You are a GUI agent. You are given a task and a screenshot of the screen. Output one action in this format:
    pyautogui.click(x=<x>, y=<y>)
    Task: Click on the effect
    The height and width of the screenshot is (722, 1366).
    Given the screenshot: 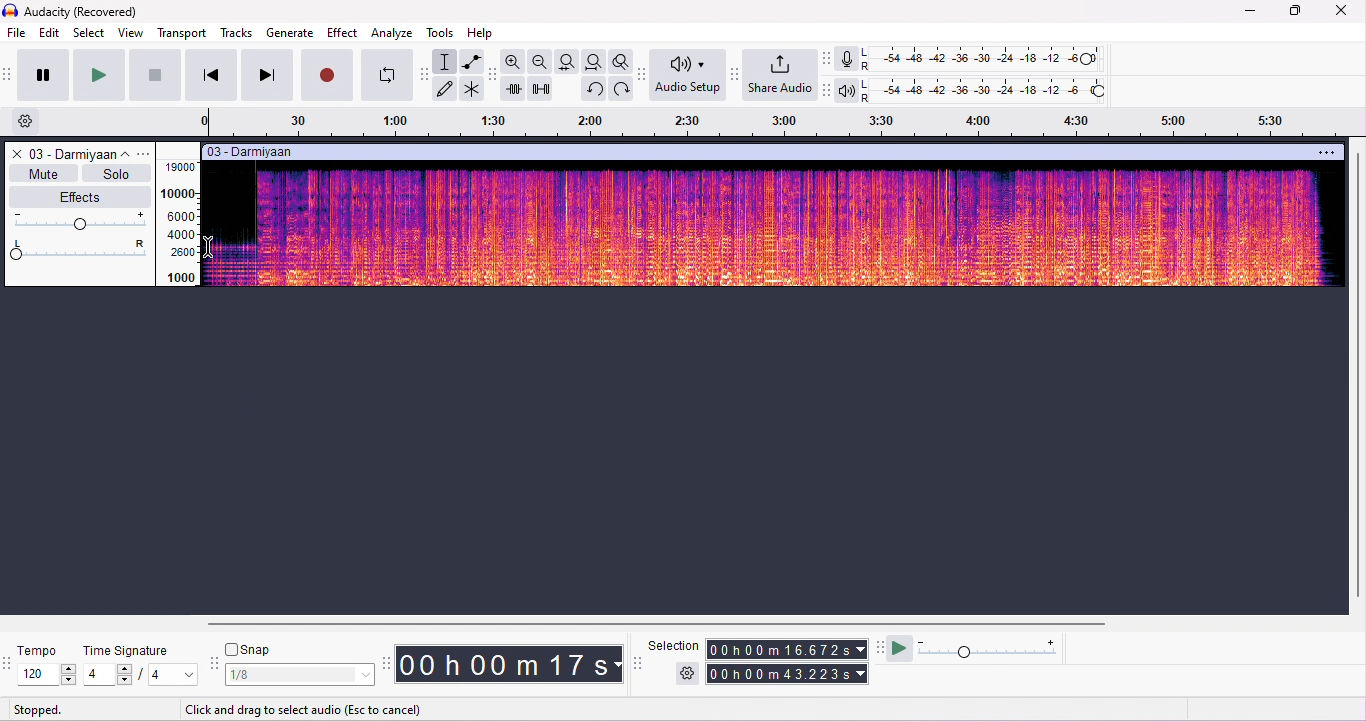 What is the action you would take?
    pyautogui.click(x=343, y=32)
    